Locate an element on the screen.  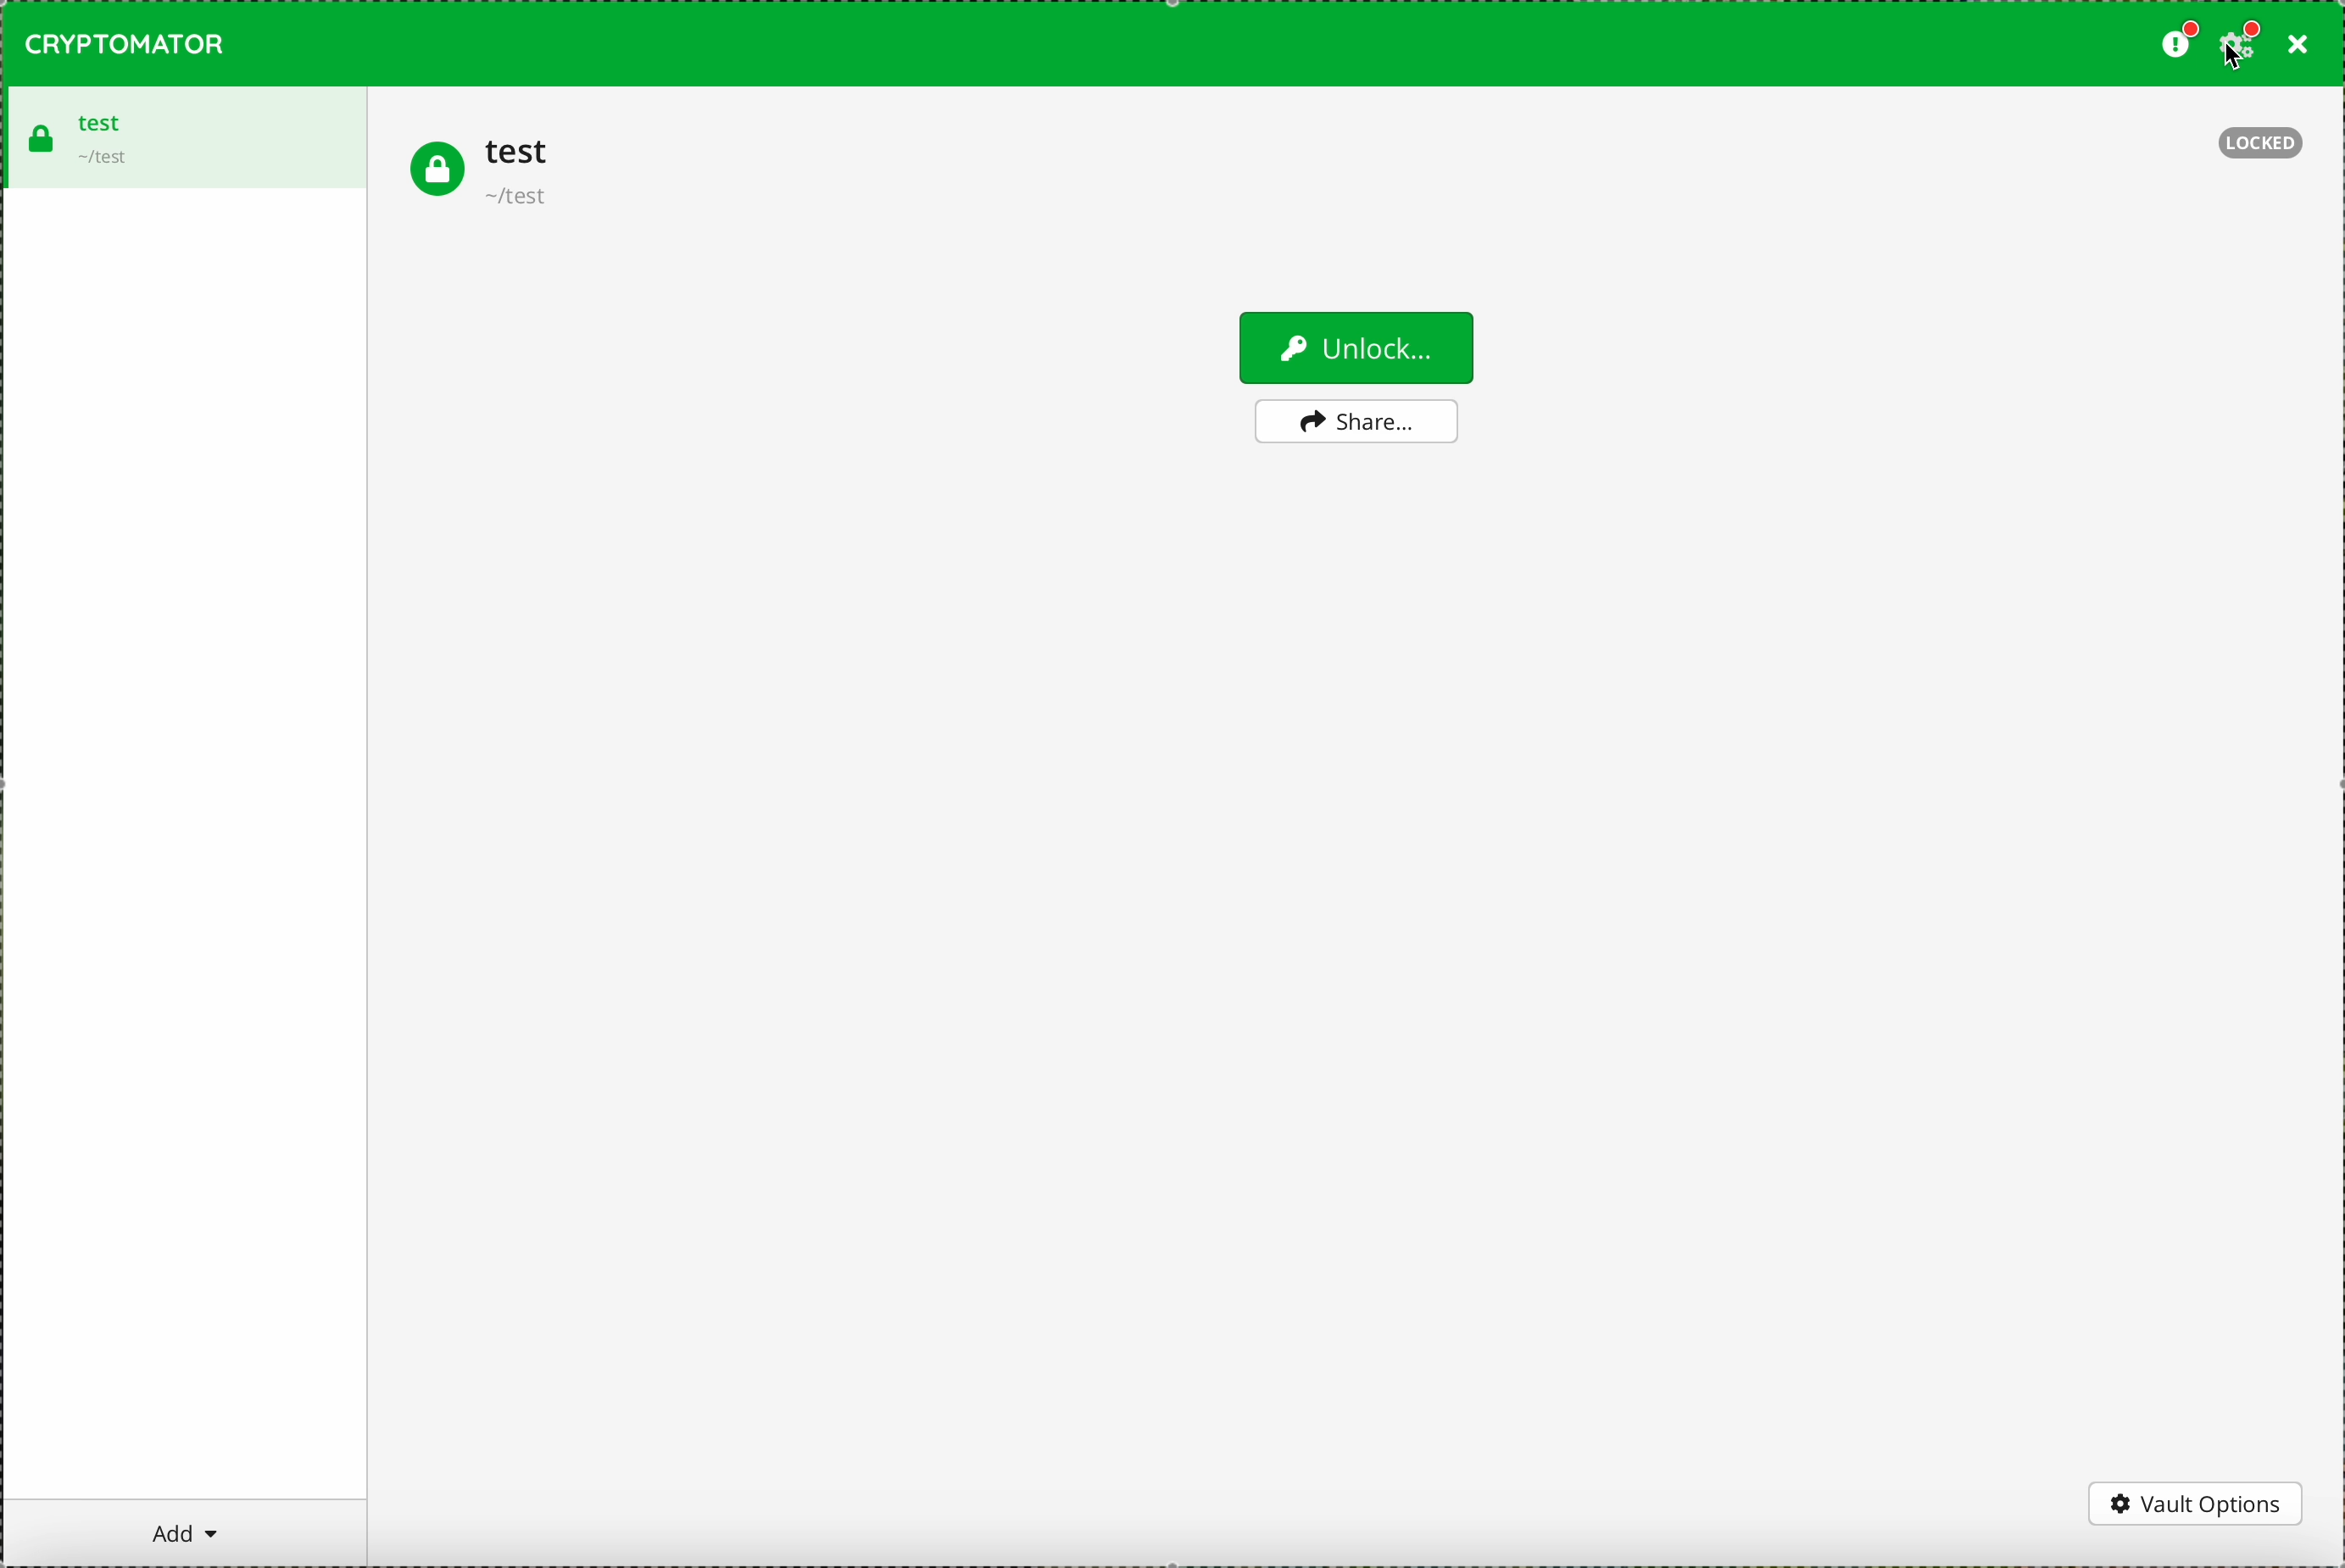
settings is located at coordinates (2240, 45).